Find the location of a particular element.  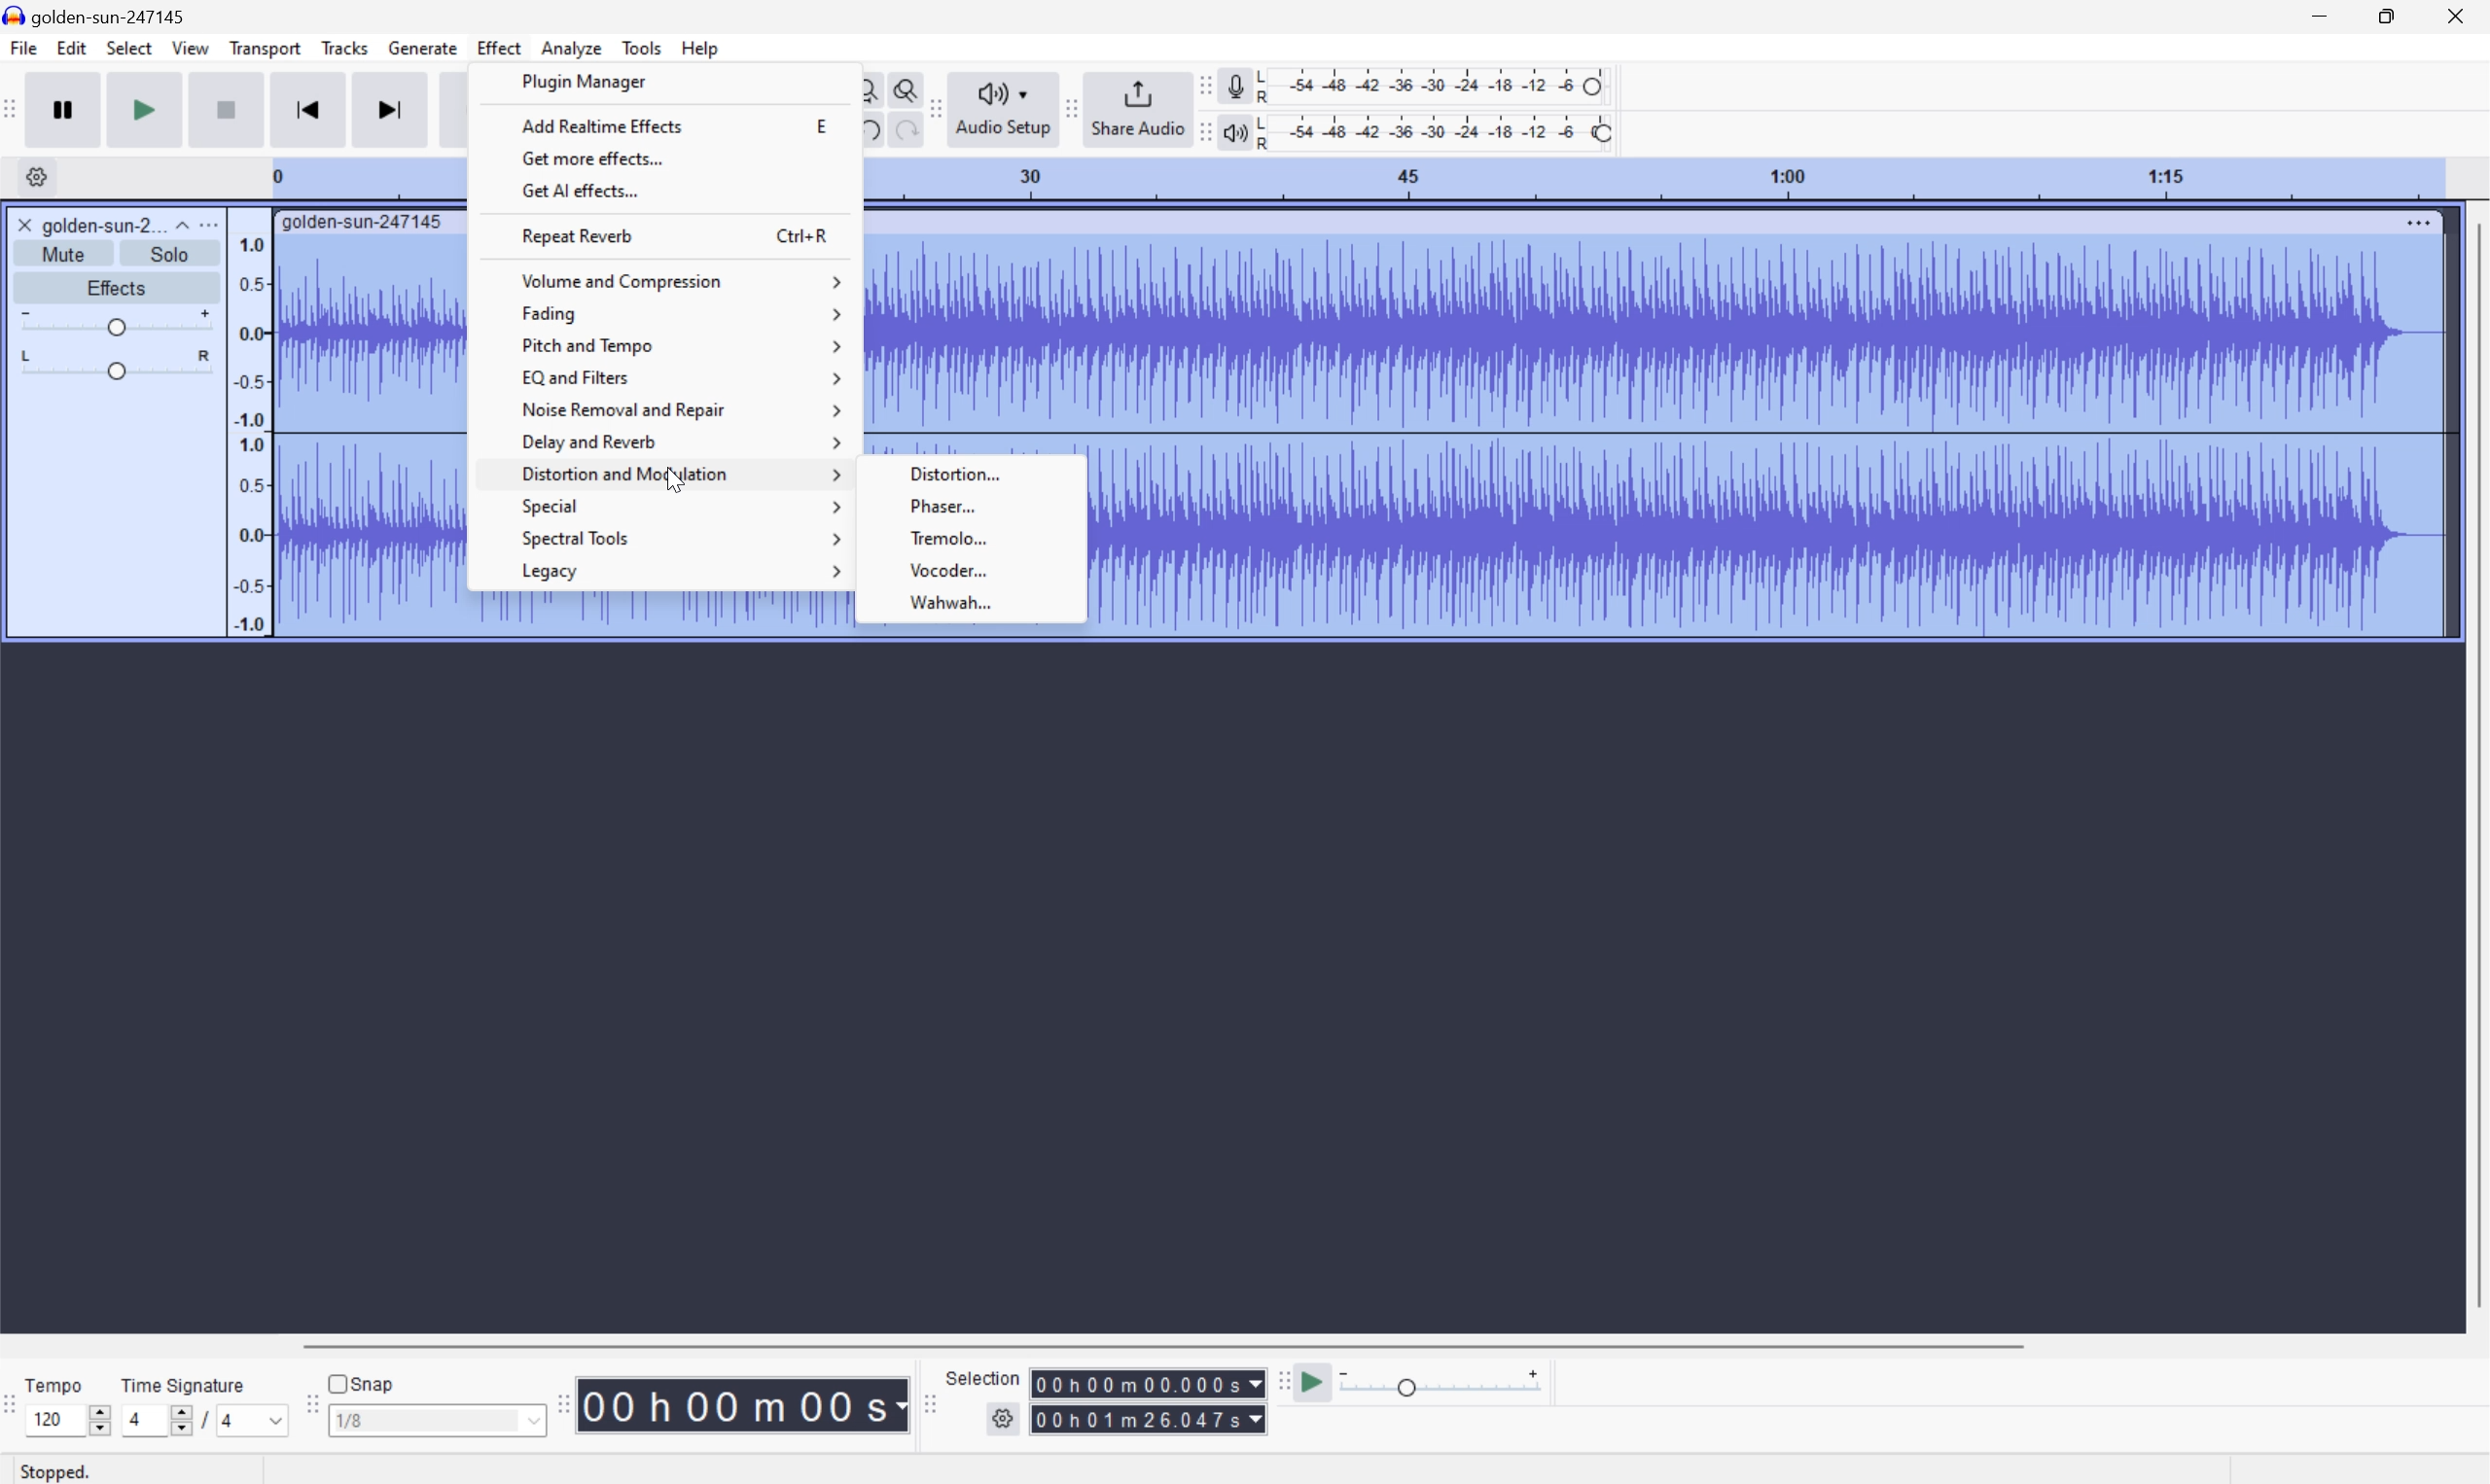

Mute is located at coordinates (64, 253).